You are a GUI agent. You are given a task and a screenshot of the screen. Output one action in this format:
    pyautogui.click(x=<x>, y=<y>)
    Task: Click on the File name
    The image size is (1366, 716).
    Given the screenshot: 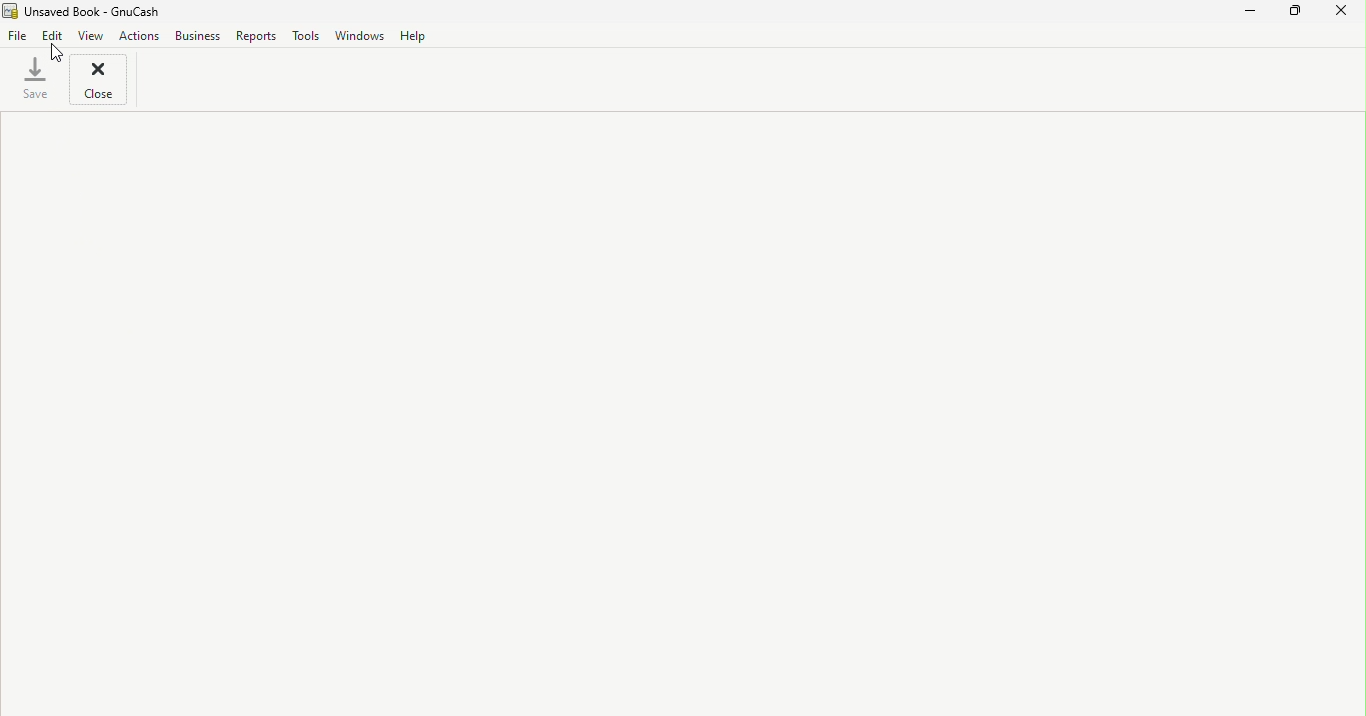 What is the action you would take?
    pyautogui.click(x=93, y=10)
    